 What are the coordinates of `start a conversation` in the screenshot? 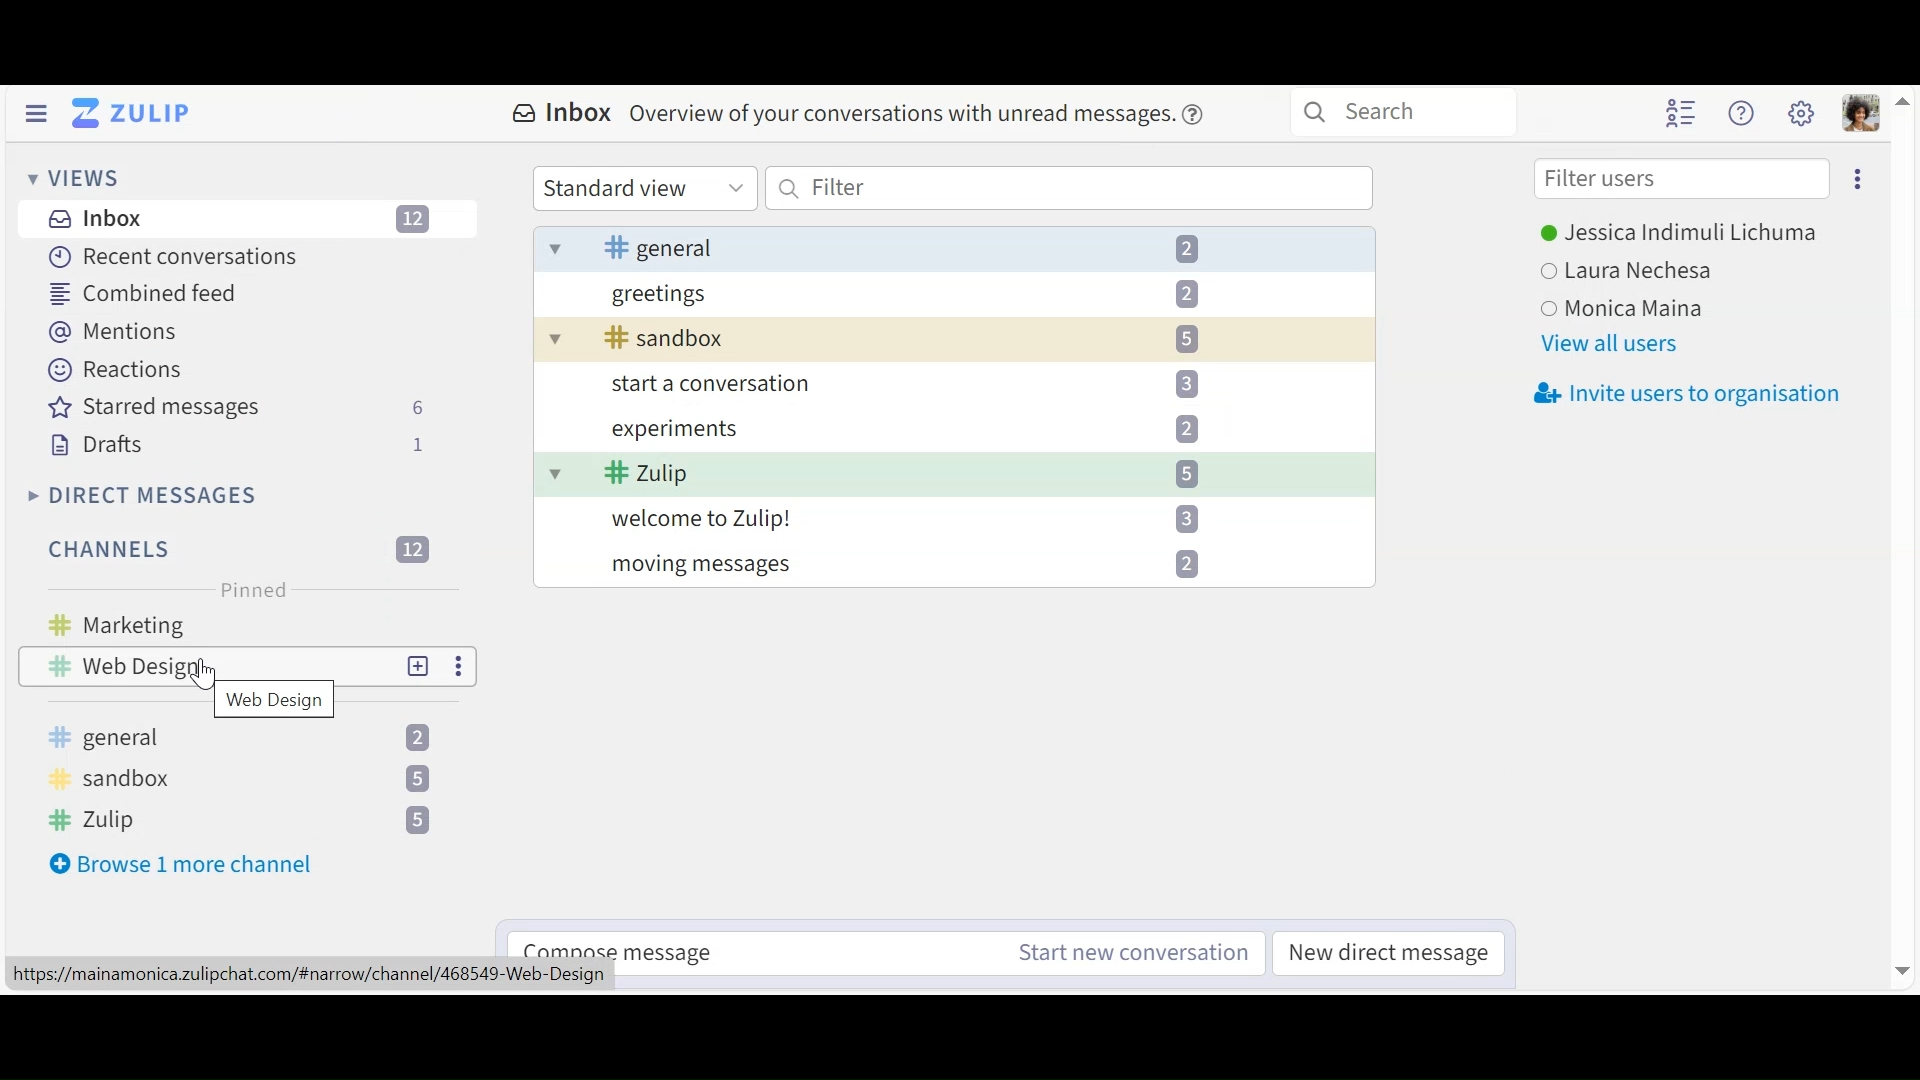 It's located at (955, 382).